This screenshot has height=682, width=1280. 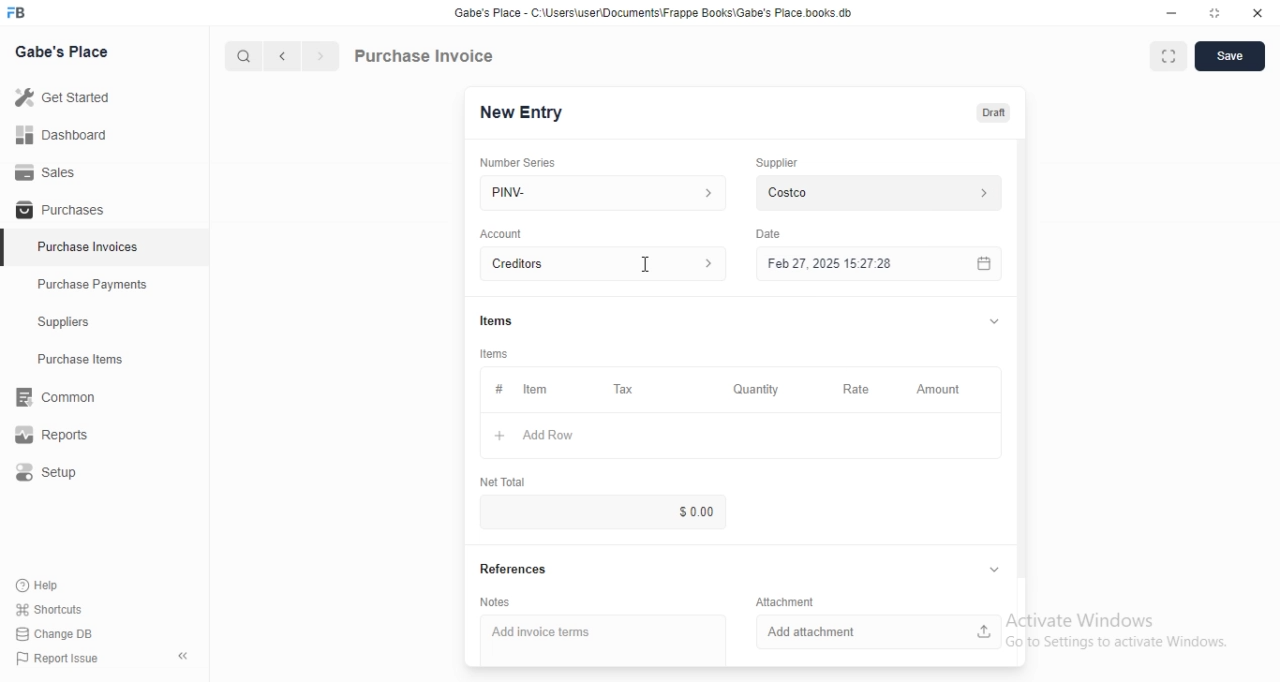 I want to click on Dashboard, so click(x=104, y=134).